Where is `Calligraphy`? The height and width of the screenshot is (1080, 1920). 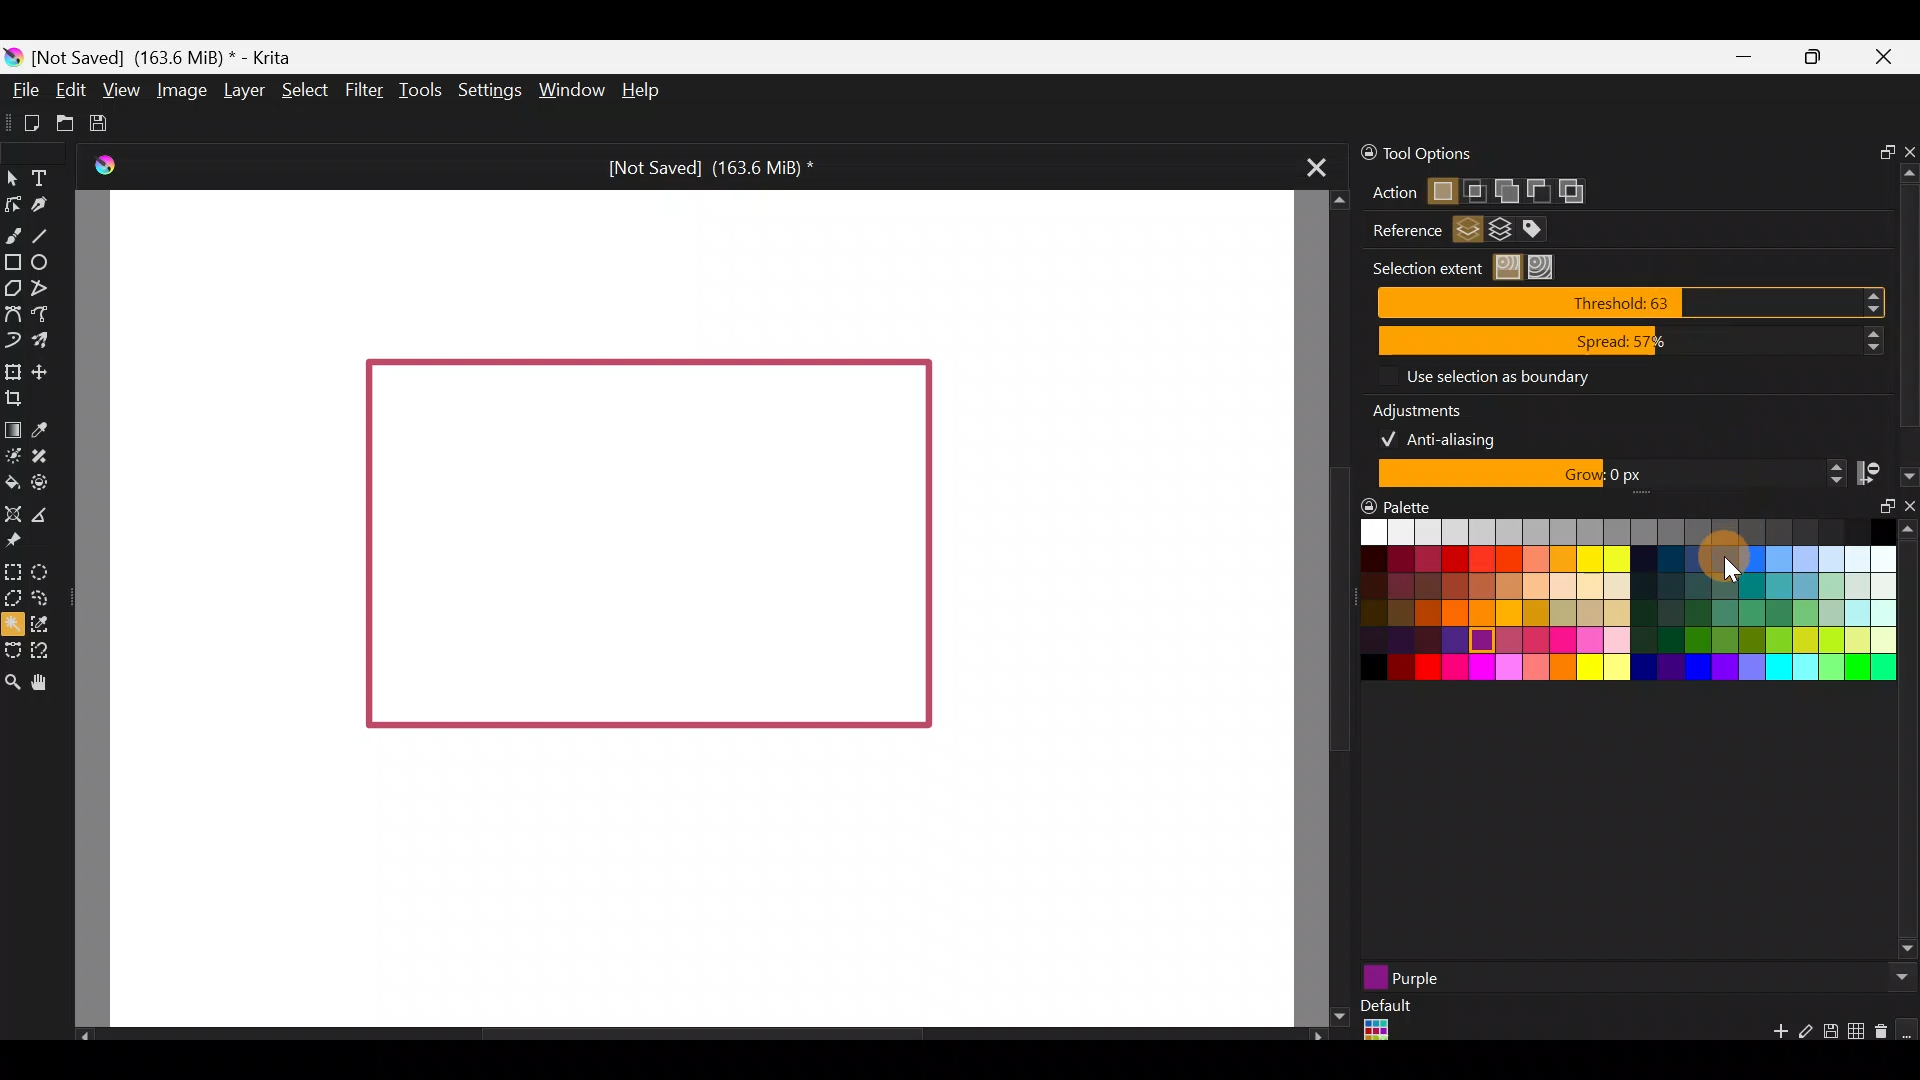
Calligraphy is located at coordinates (43, 205).